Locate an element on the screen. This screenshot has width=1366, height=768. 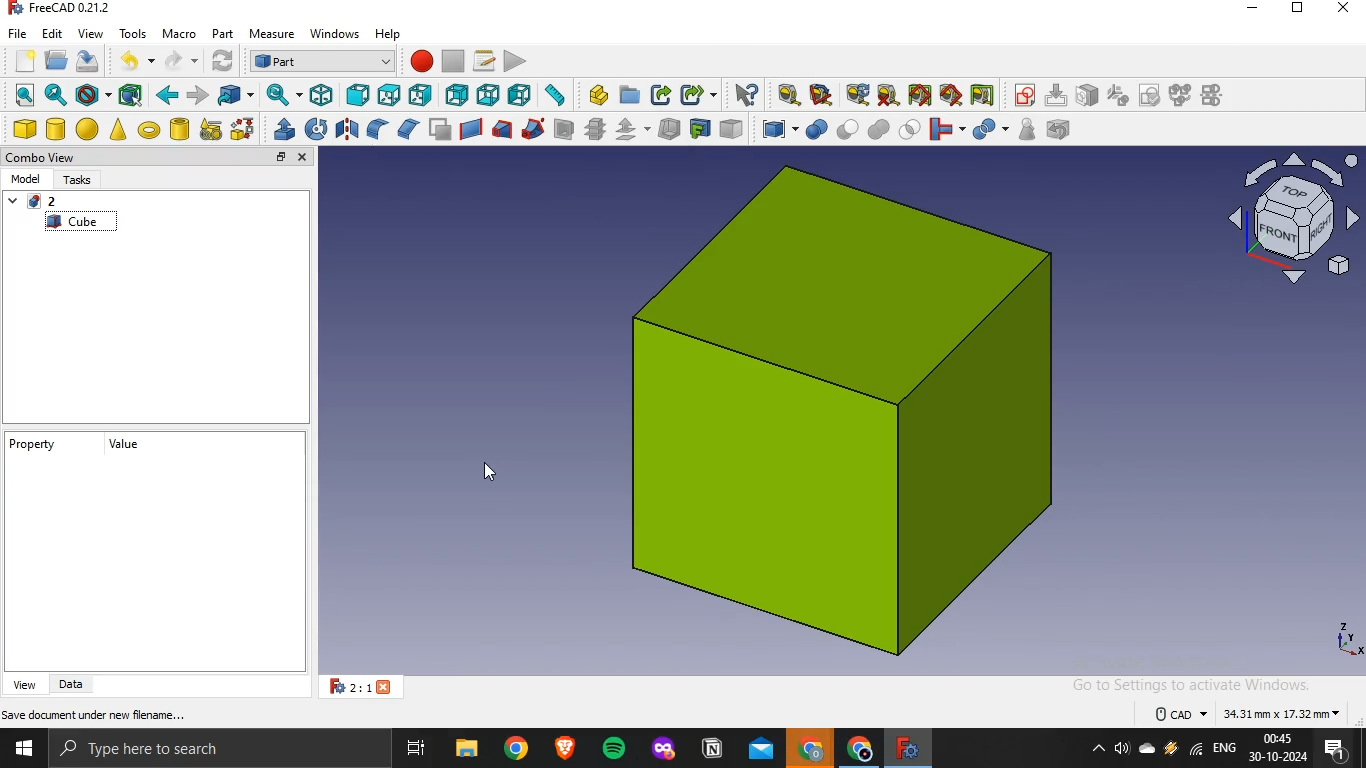
top is located at coordinates (388, 93).